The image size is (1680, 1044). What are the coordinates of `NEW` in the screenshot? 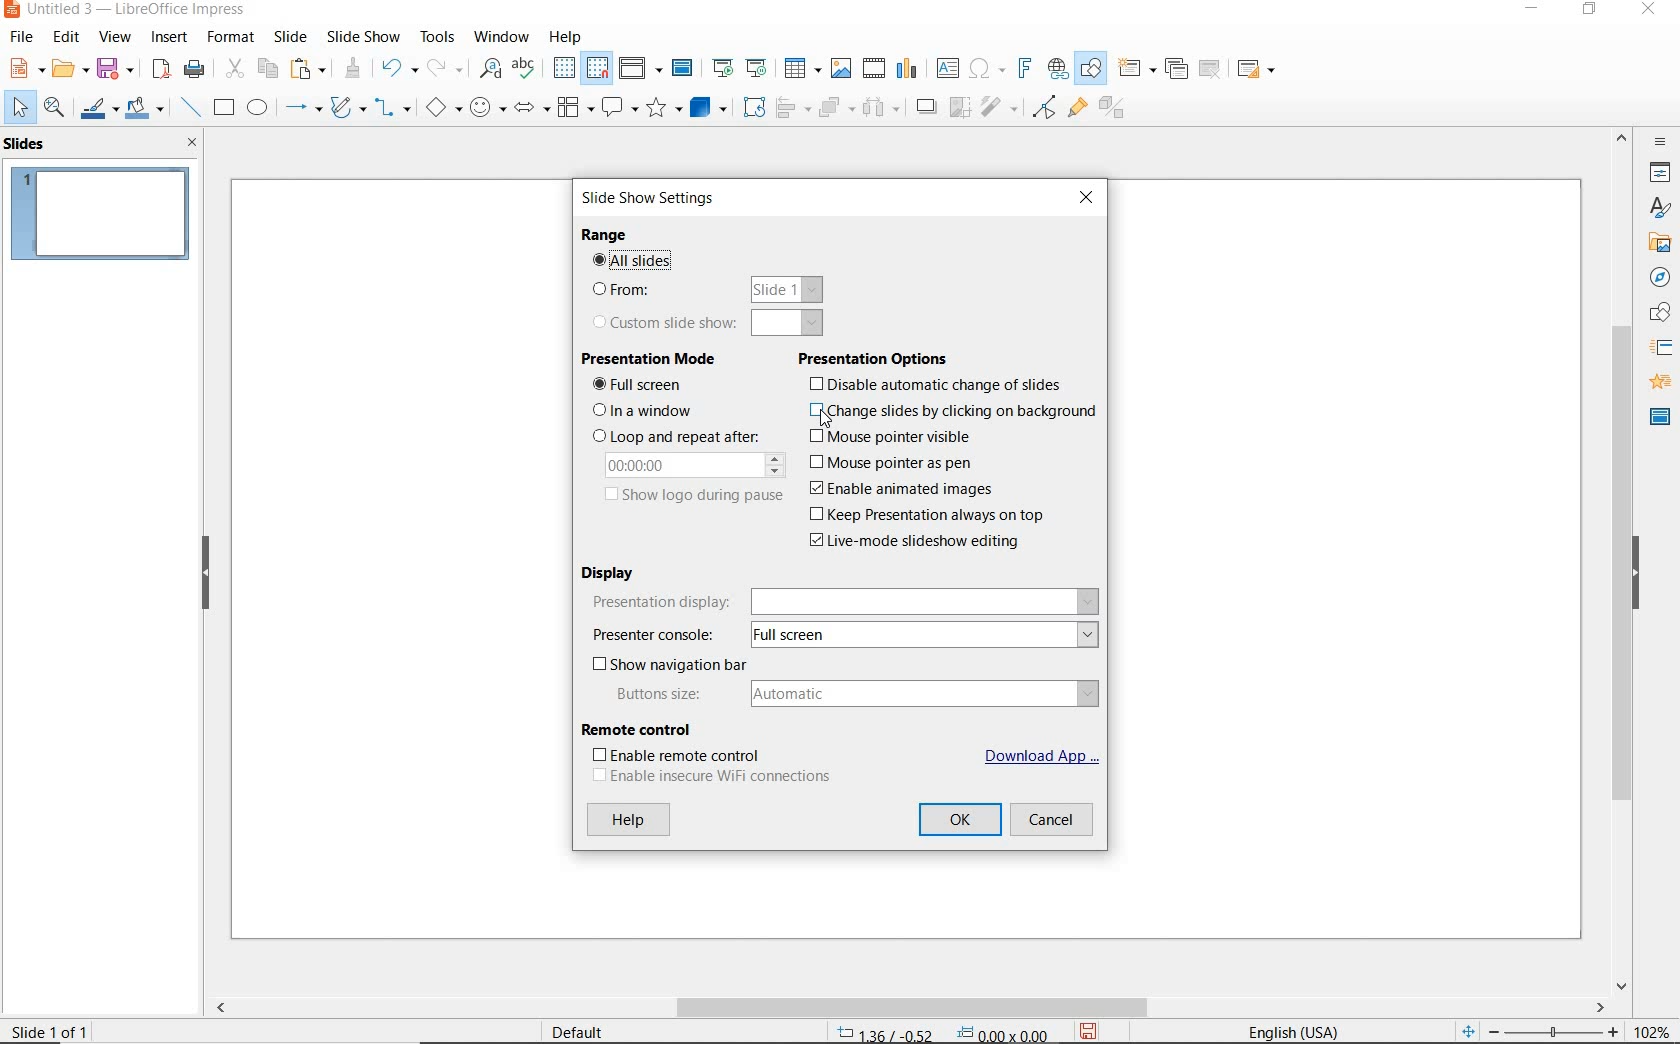 It's located at (23, 67).